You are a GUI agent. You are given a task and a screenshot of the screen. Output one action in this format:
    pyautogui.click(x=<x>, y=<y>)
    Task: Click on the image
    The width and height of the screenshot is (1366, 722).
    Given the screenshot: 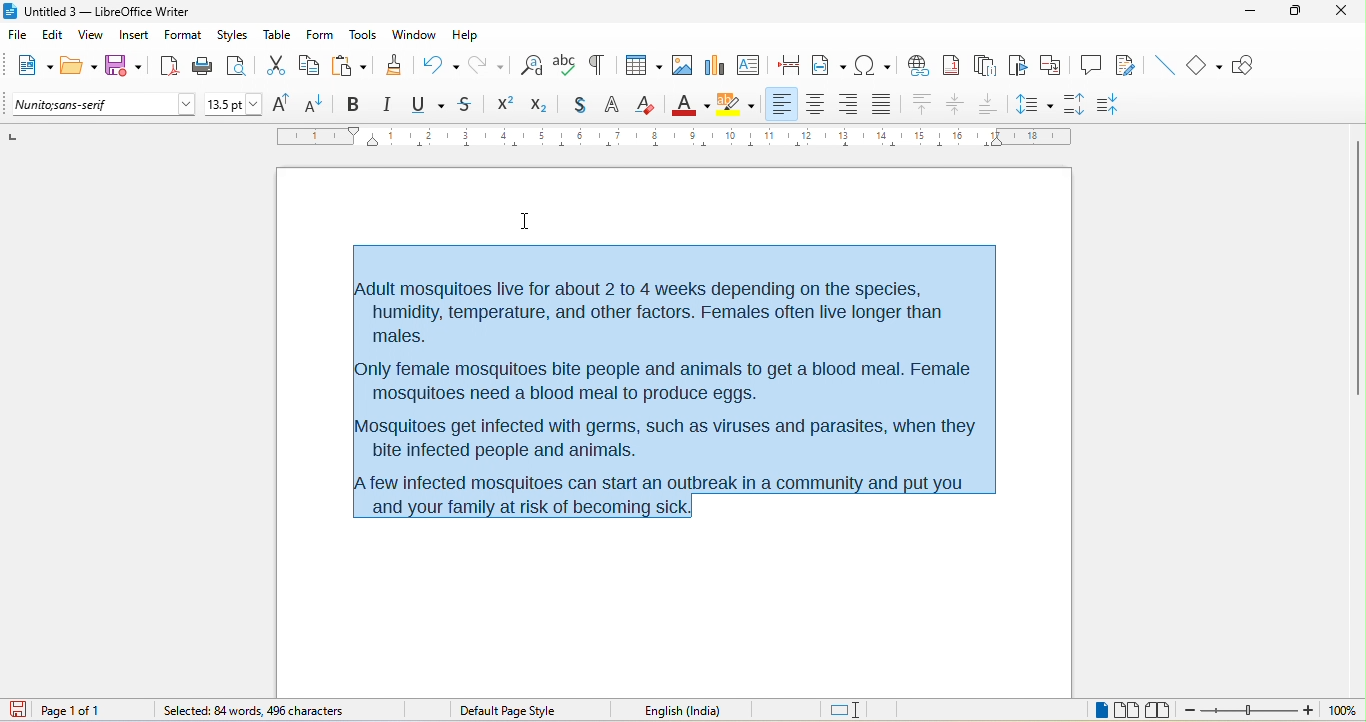 What is the action you would take?
    pyautogui.click(x=681, y=65)
    